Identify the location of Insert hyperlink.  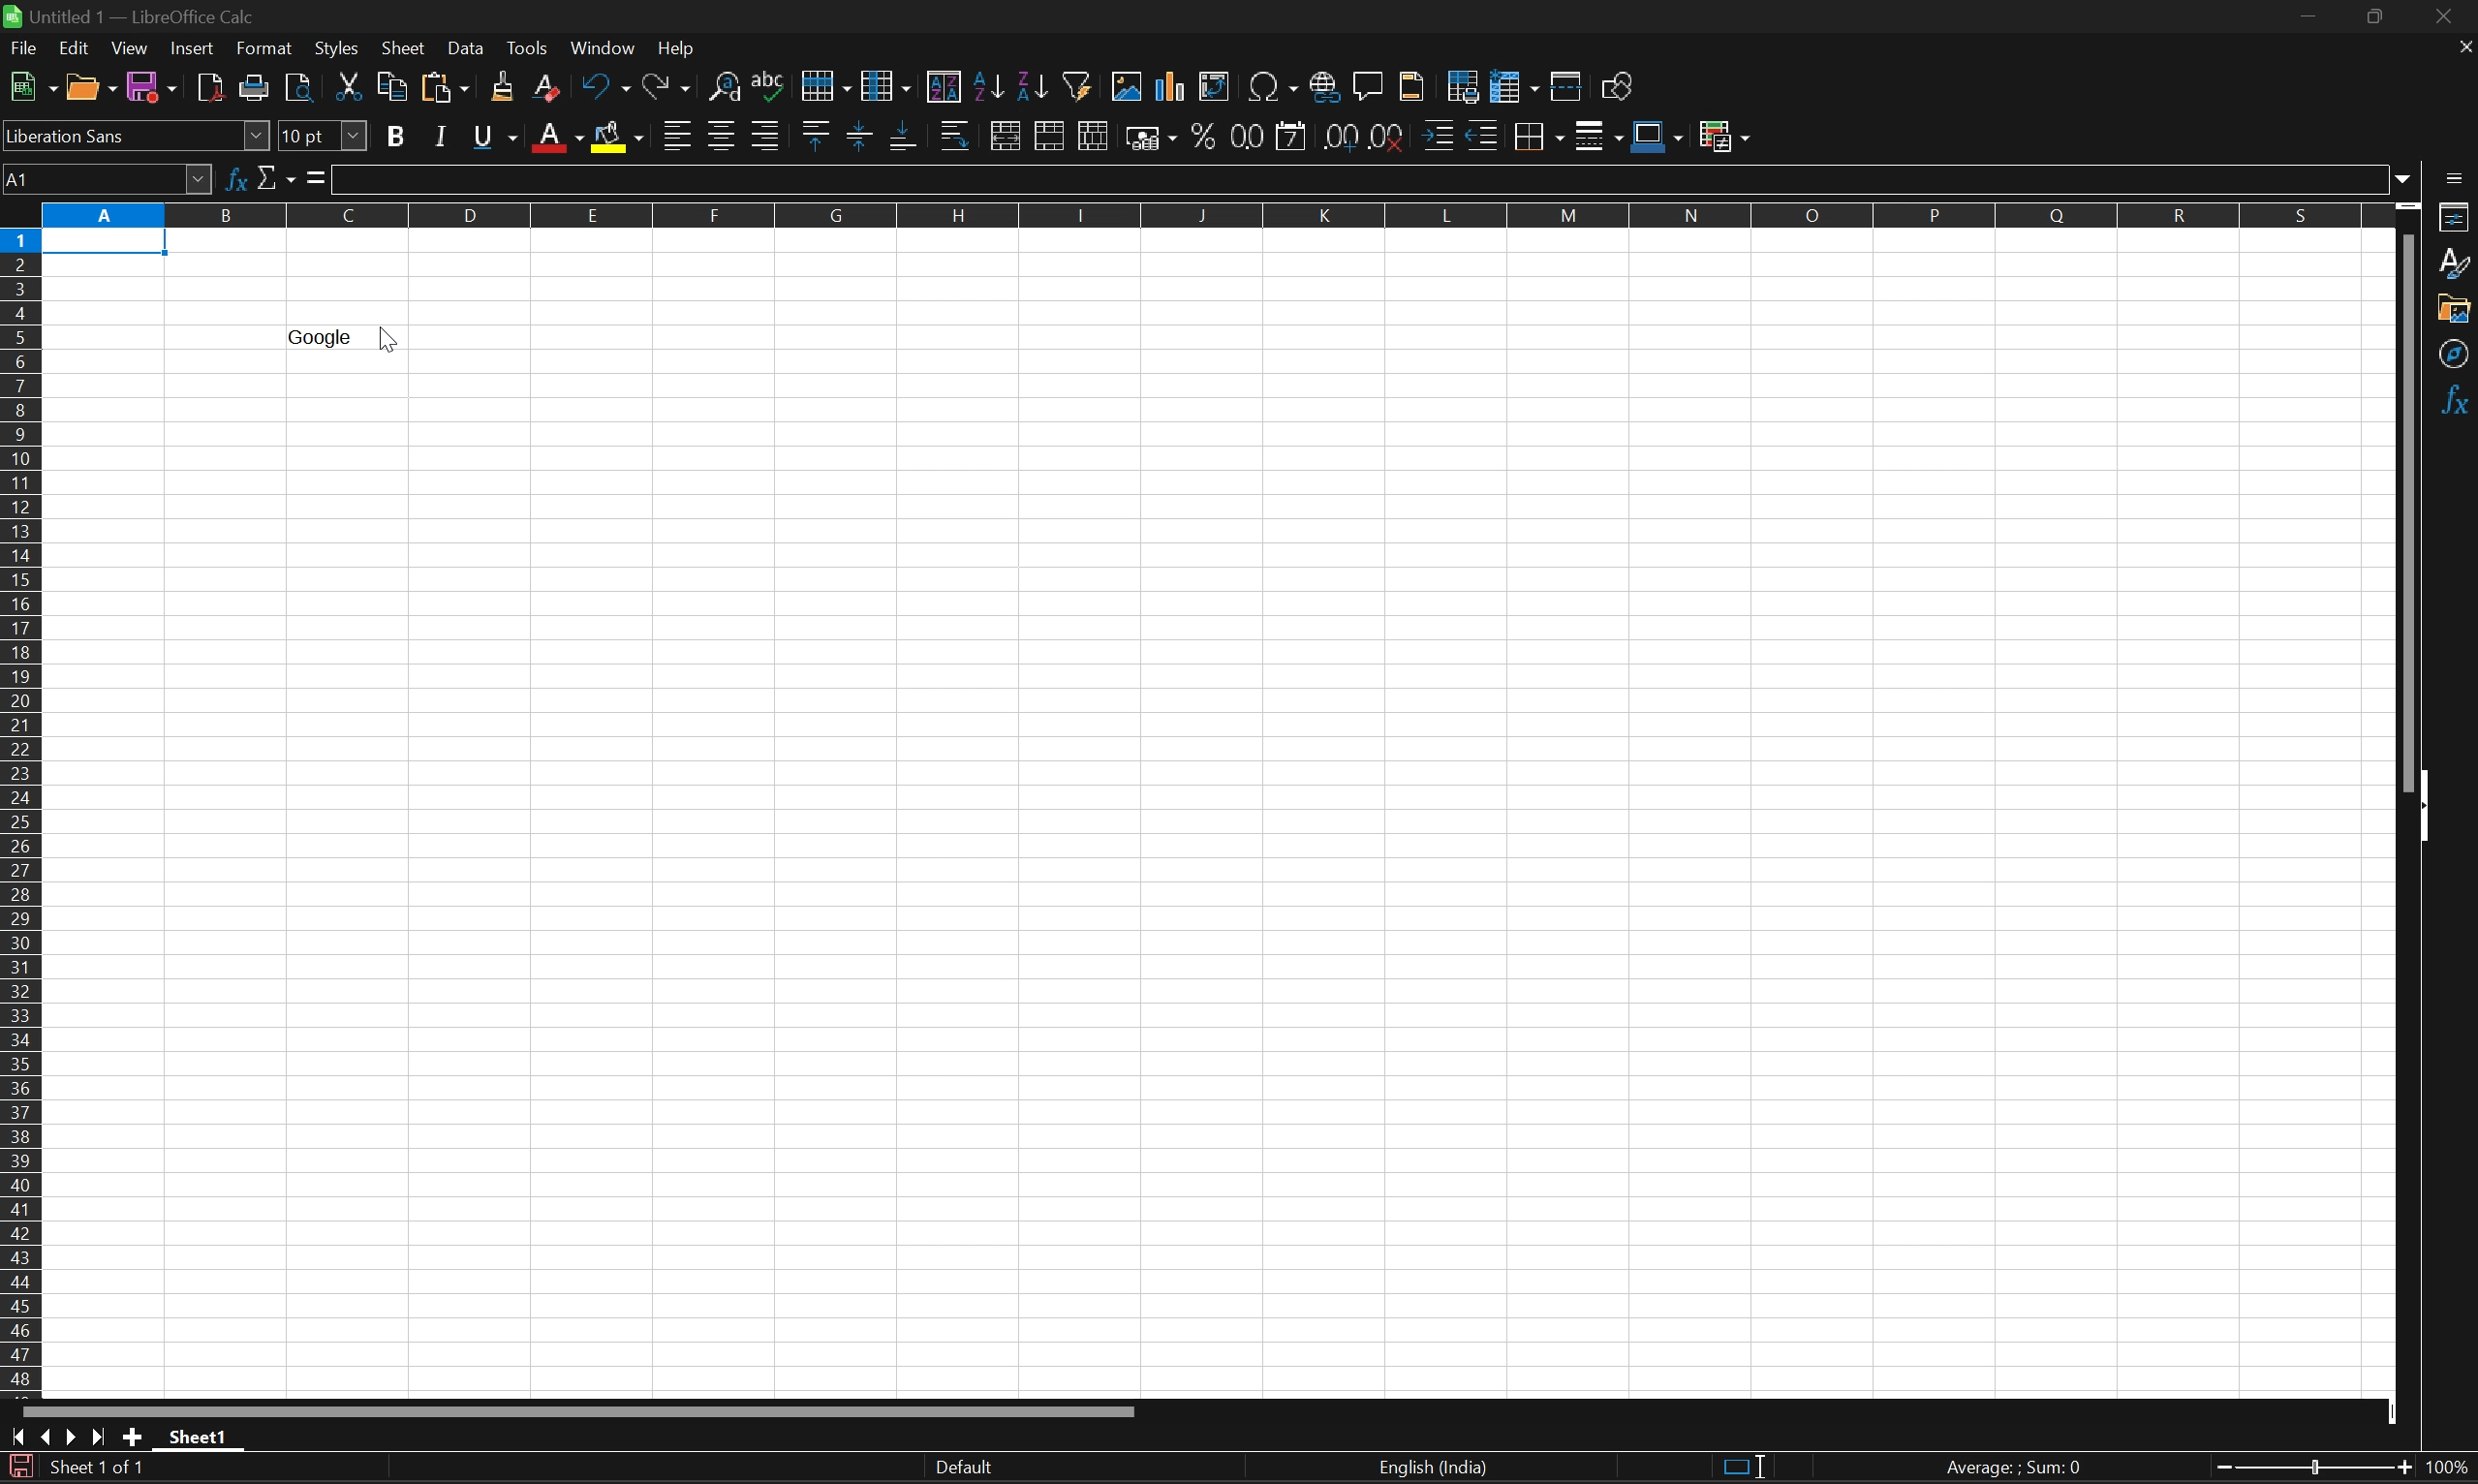
(1321, 86).